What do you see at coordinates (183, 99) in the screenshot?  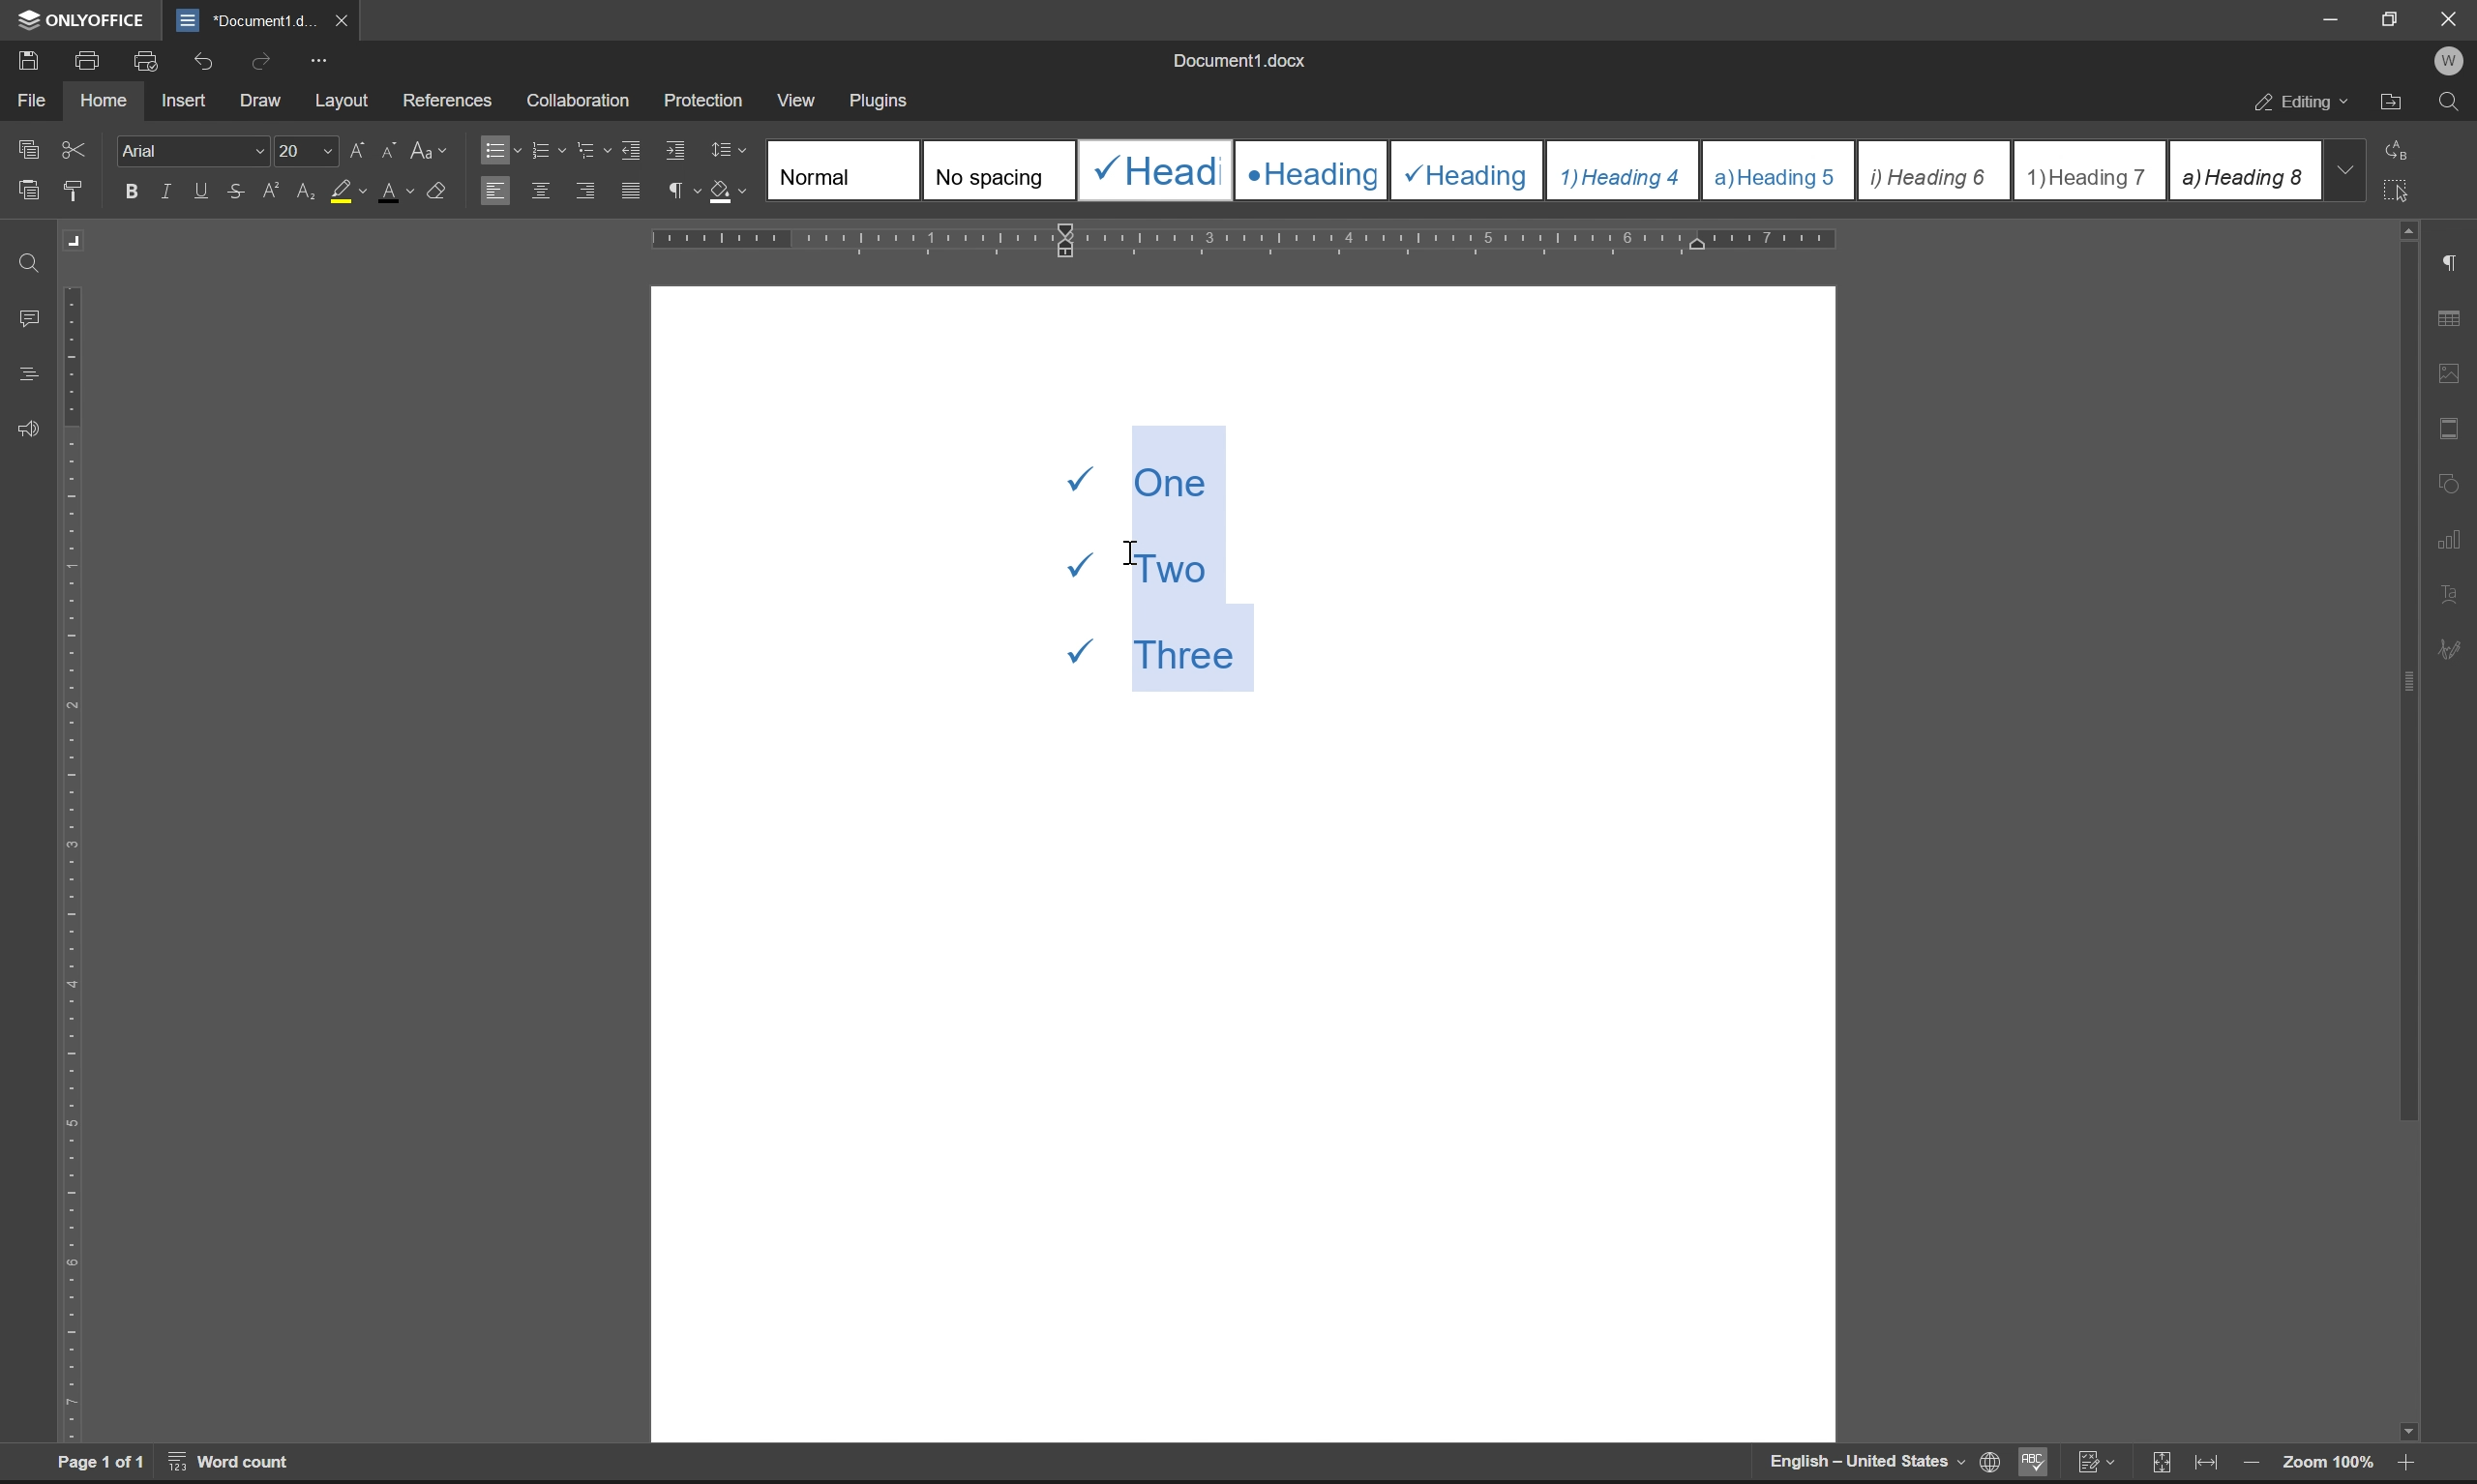 I see `insert` at bounding box center [183, 99].